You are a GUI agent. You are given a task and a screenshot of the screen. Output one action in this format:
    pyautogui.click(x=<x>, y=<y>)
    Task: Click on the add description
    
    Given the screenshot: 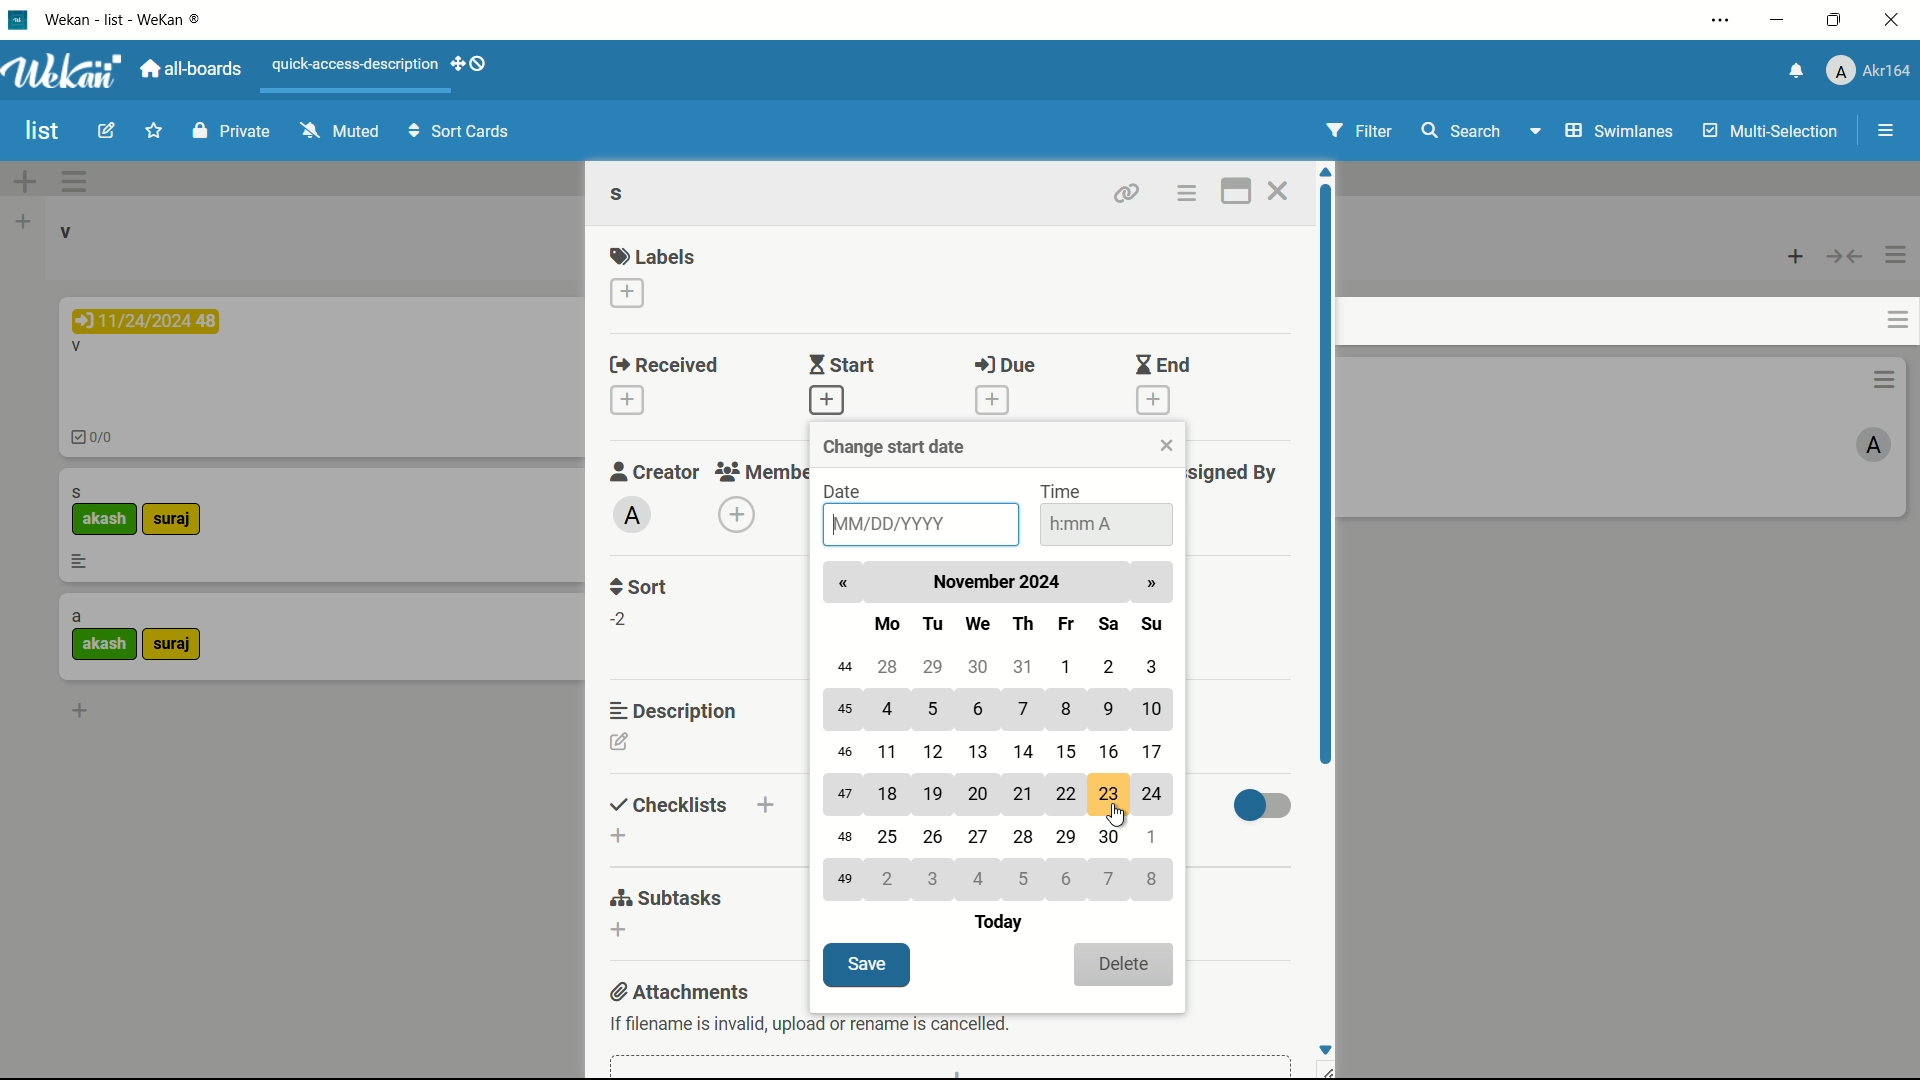 What is the action you would take?
    pyautogui.click(x=619, y=742)
    